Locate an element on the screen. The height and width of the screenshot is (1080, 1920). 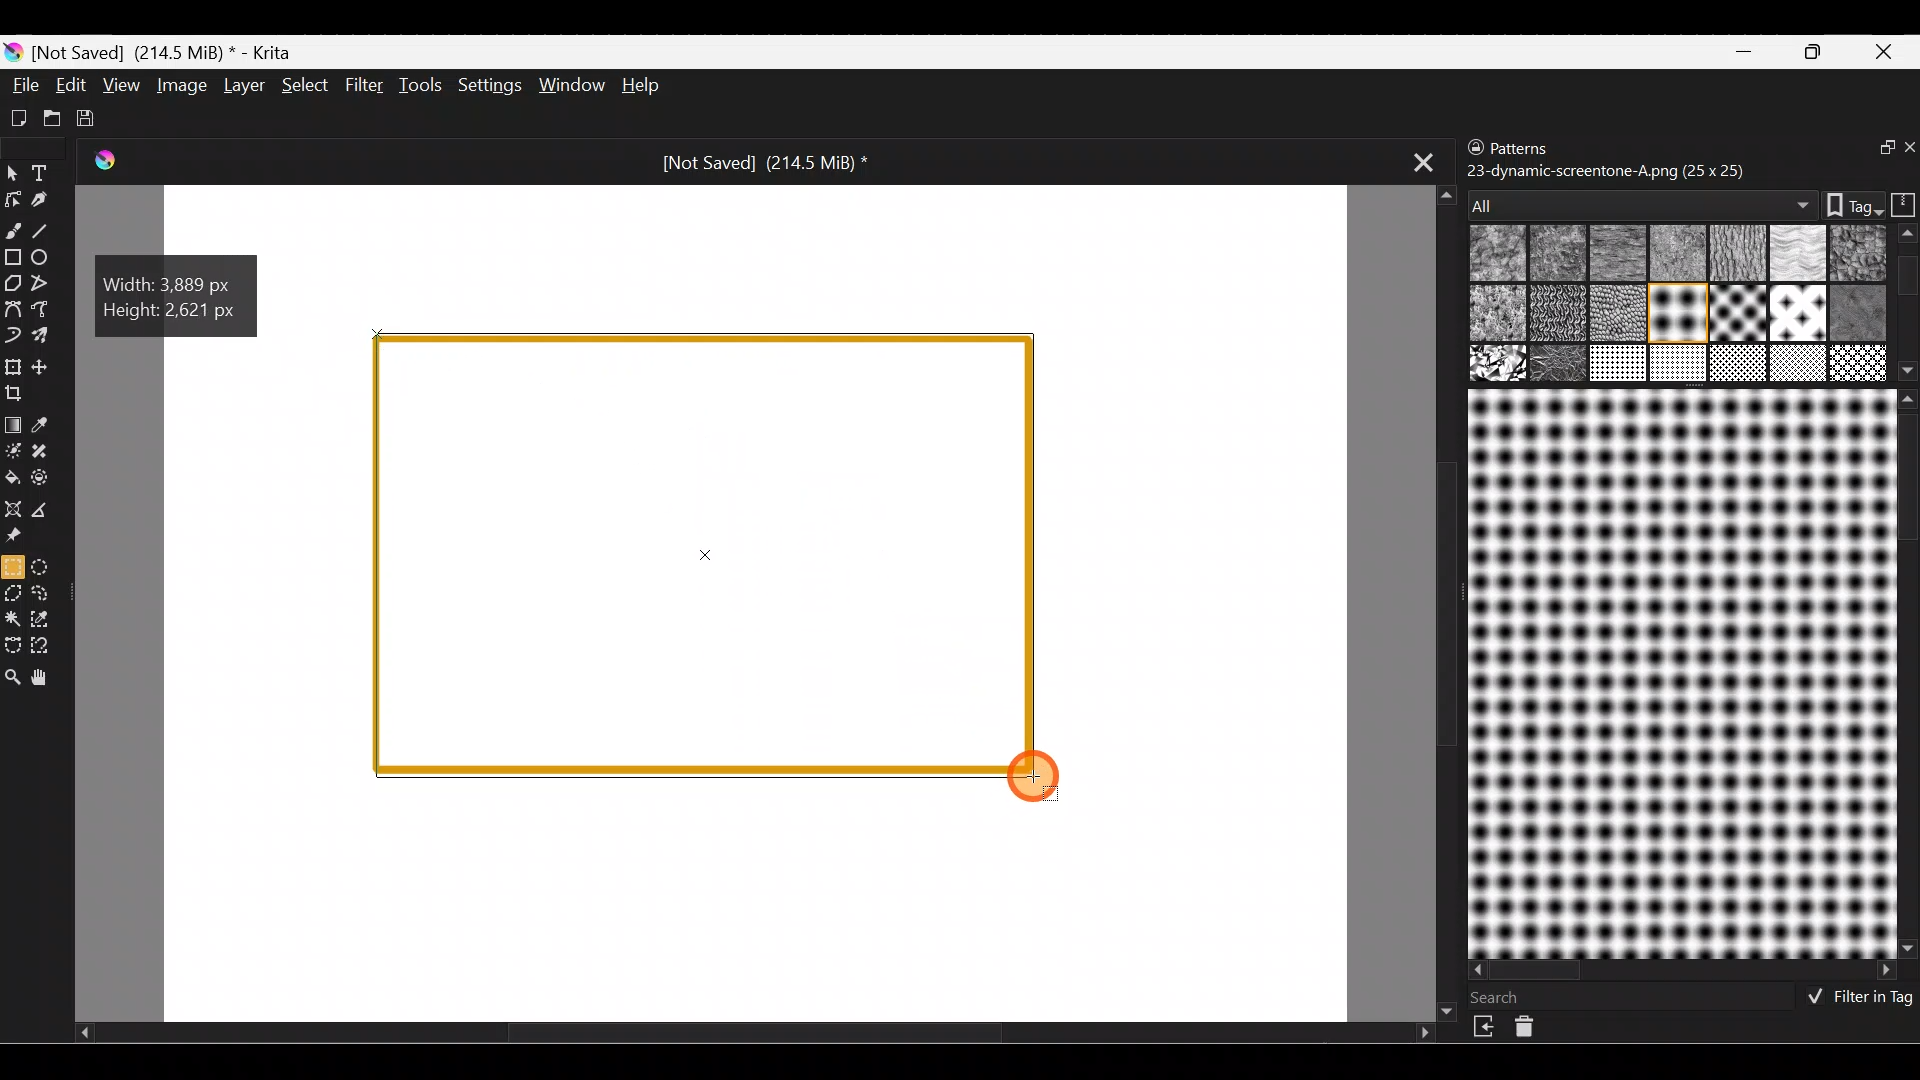
Layer is located at coordinates (243, 85).